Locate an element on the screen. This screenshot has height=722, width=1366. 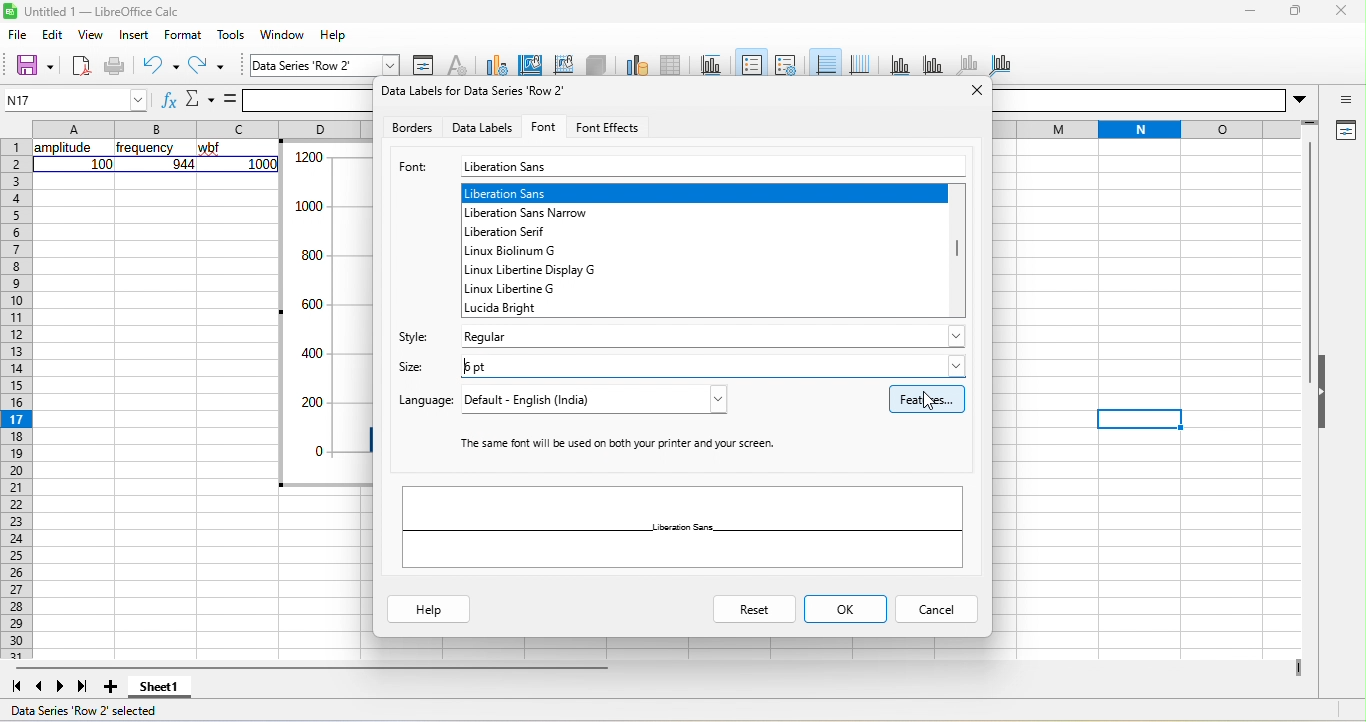
font is located at coordinates (412, 168).